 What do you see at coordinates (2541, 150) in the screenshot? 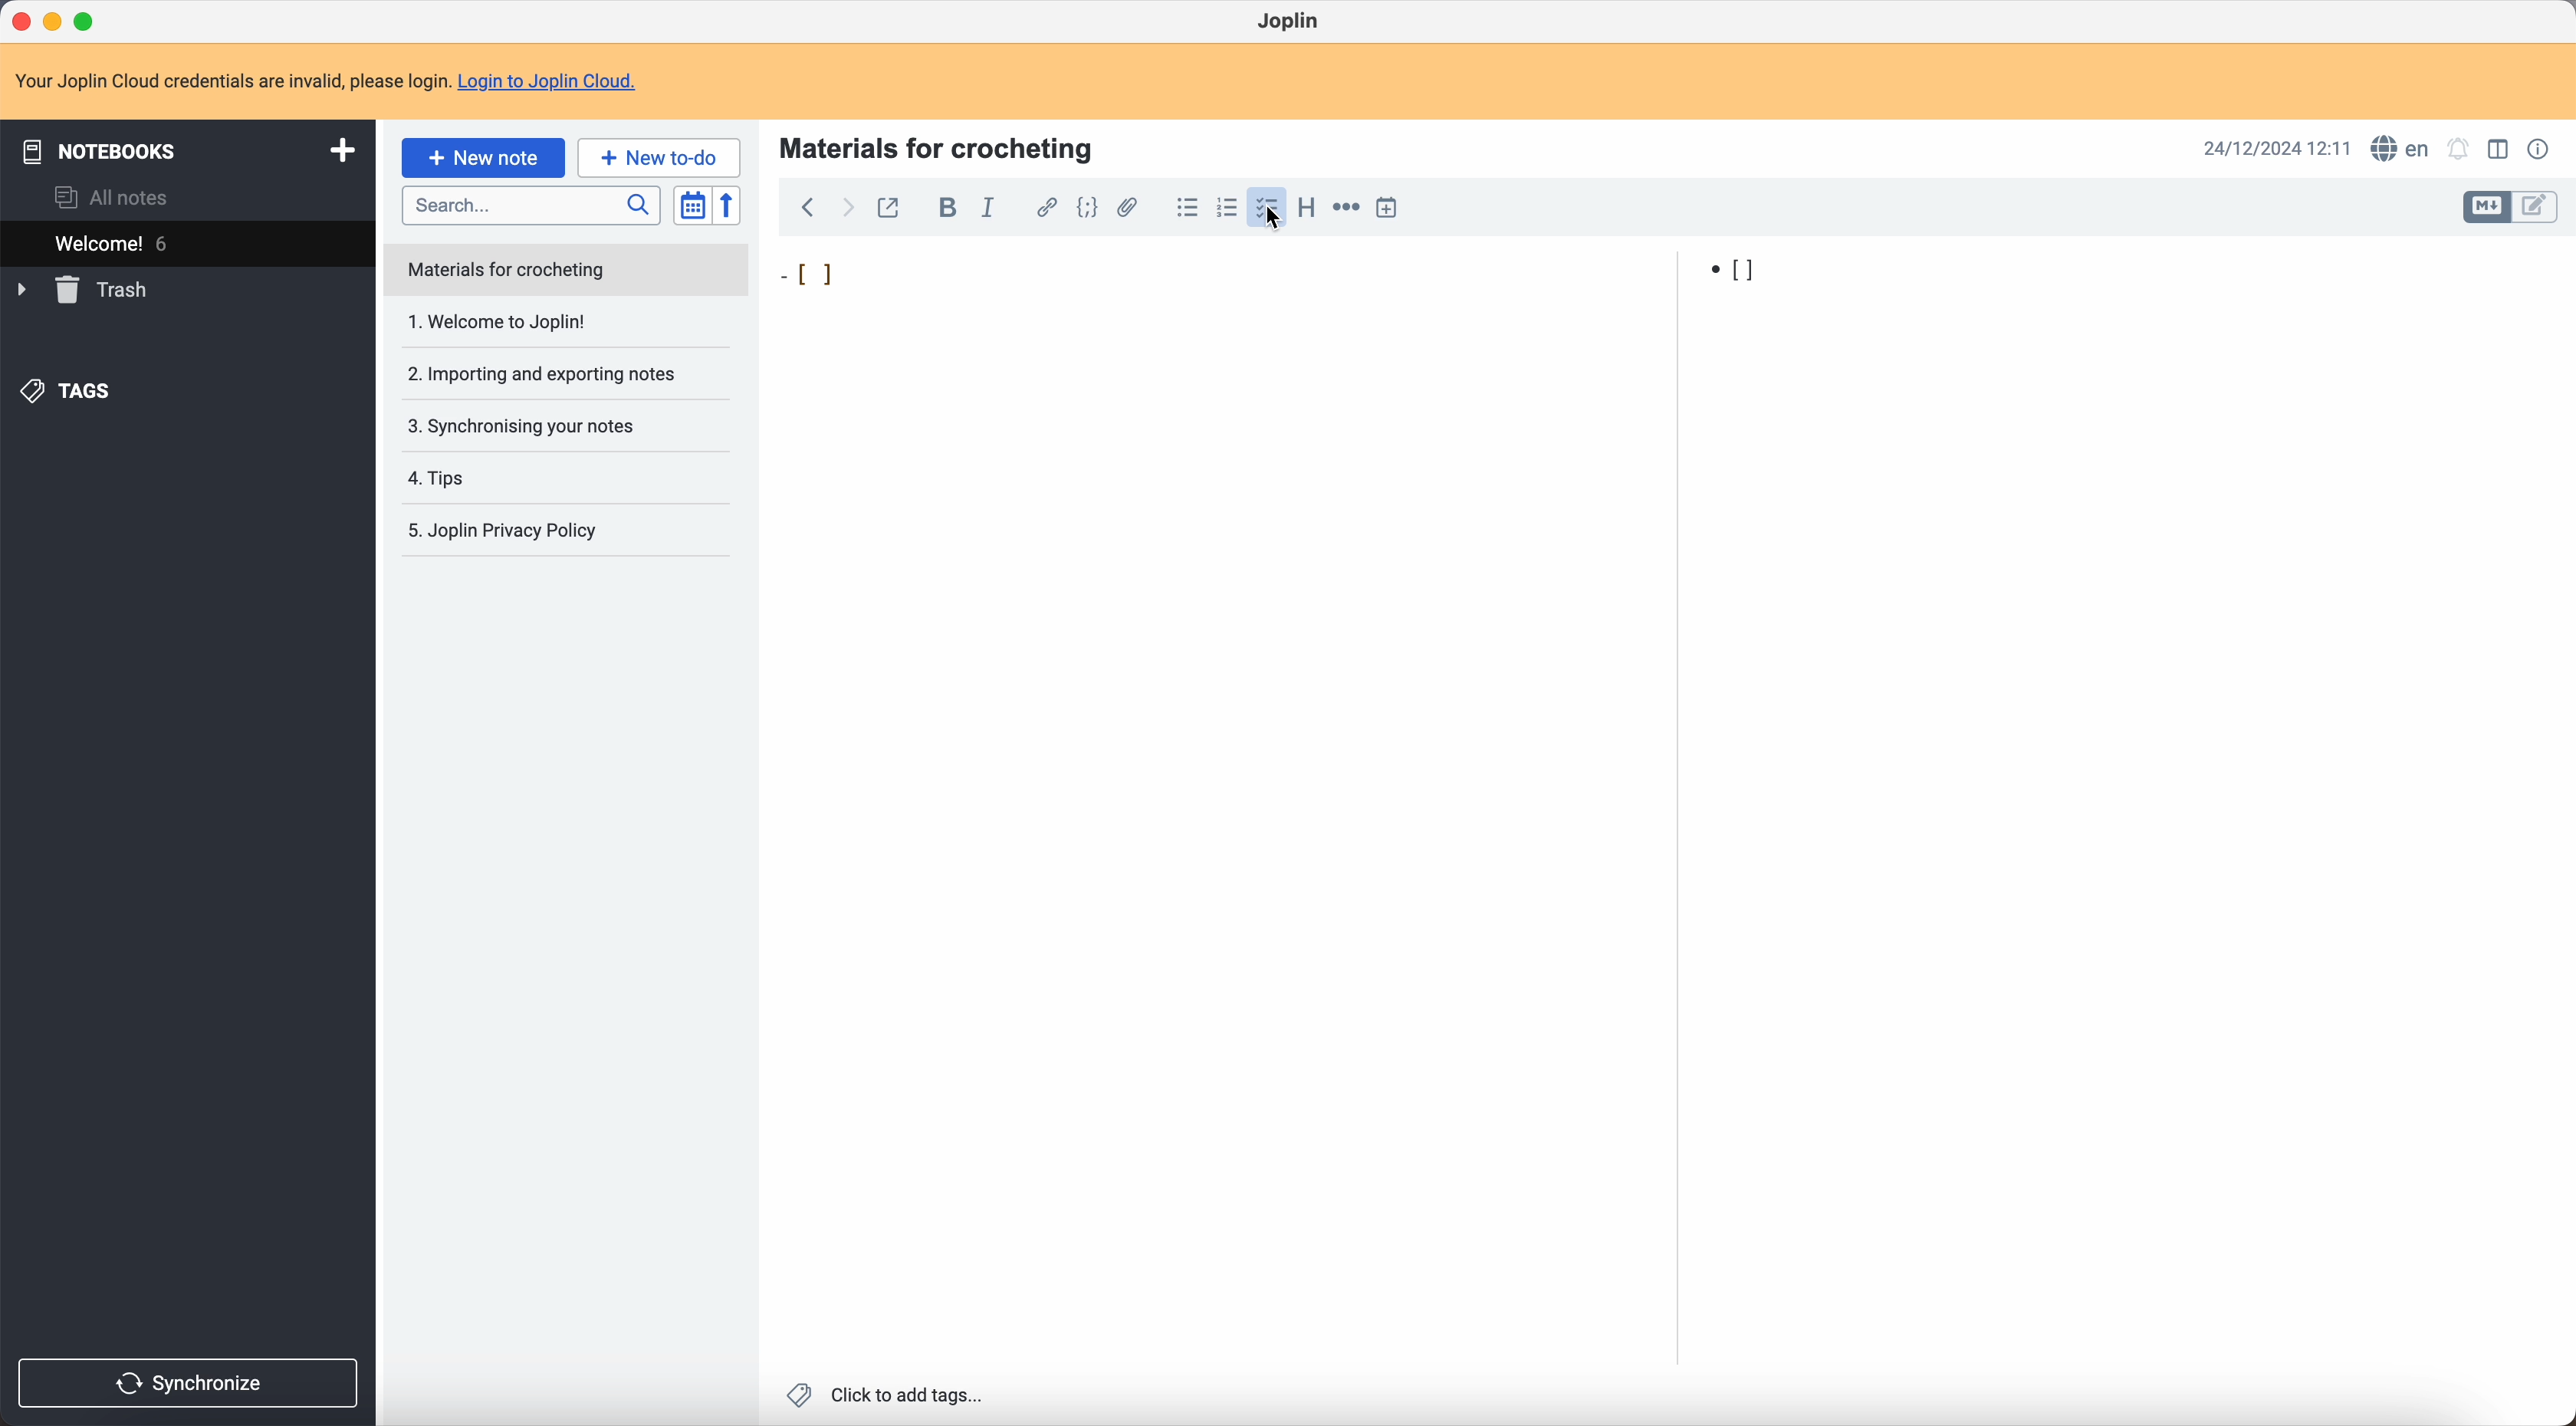
I see `note properties` at bounding box center [2541, 150].